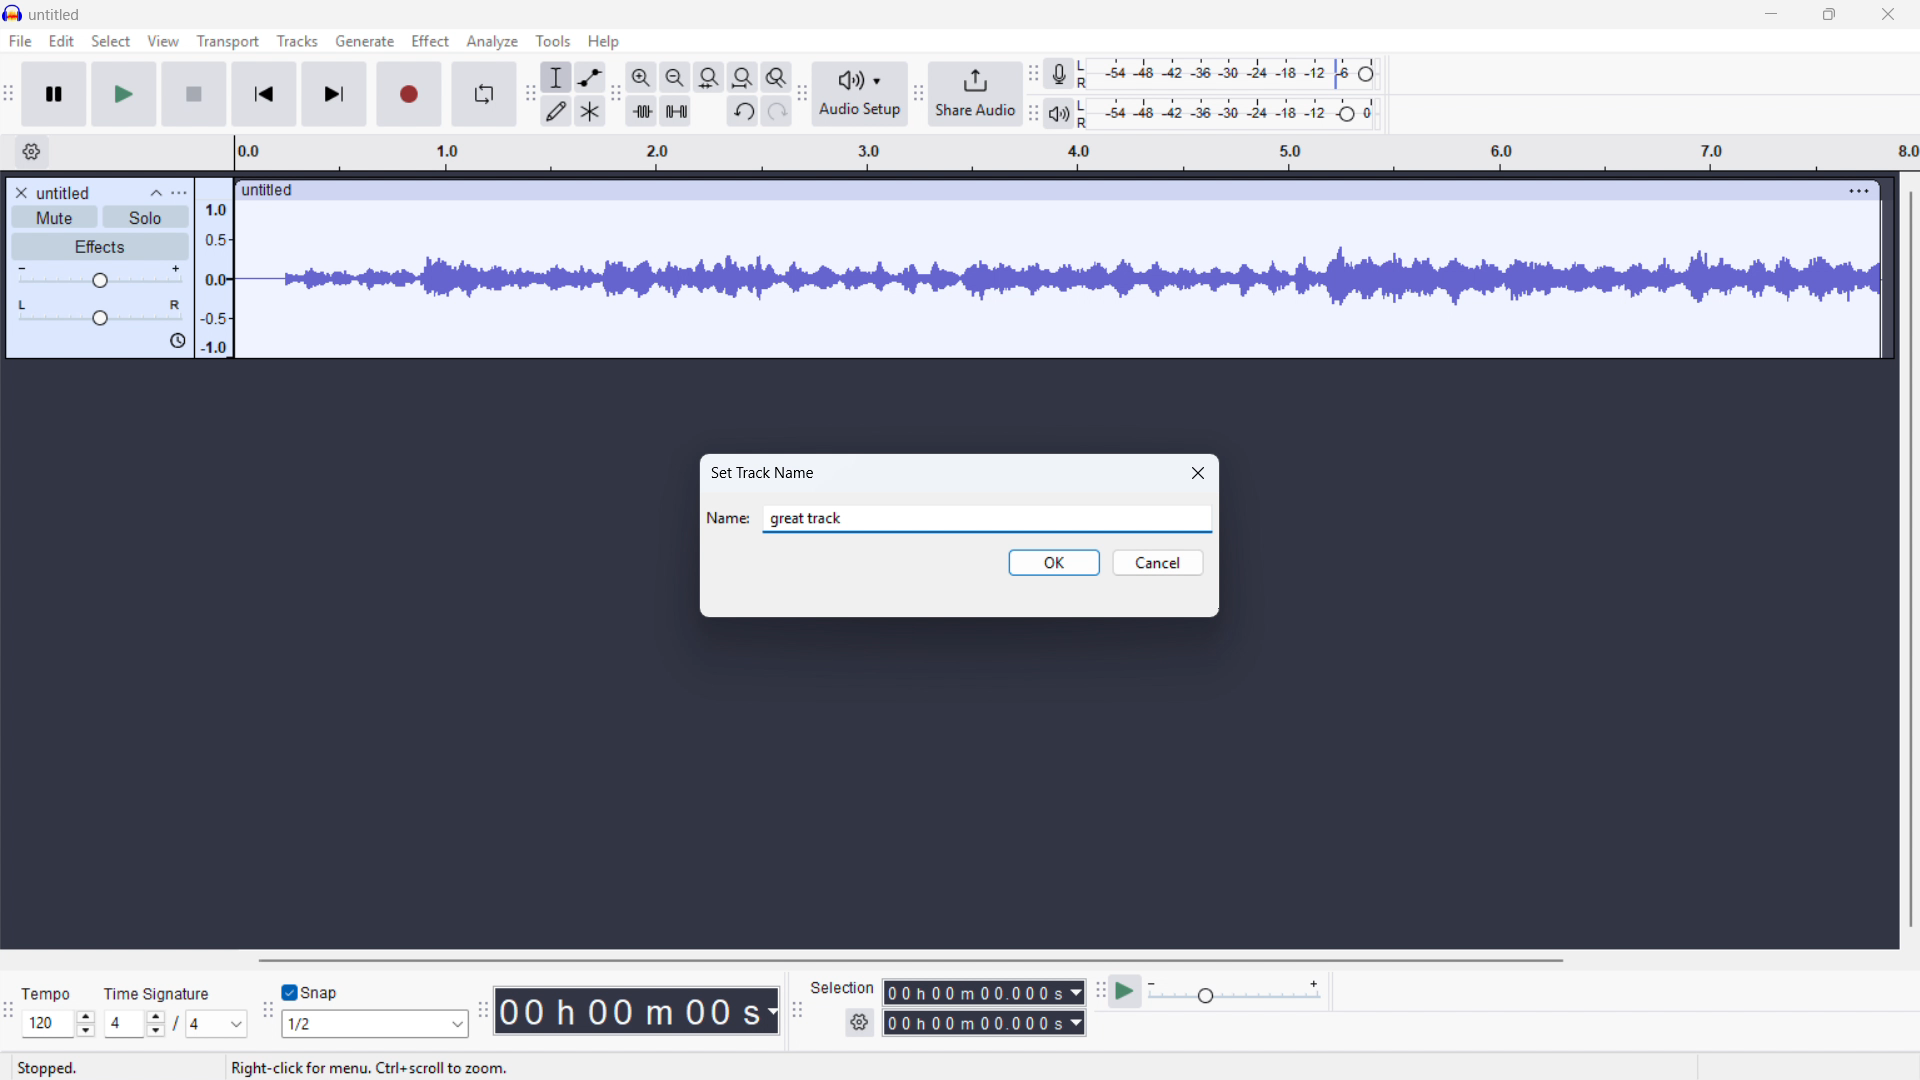 The height and width of the screenshot is (1080, 1920). Describe the element at coordinates (1126, 990) in the screenshot. I see `Play at speed ` at that location.